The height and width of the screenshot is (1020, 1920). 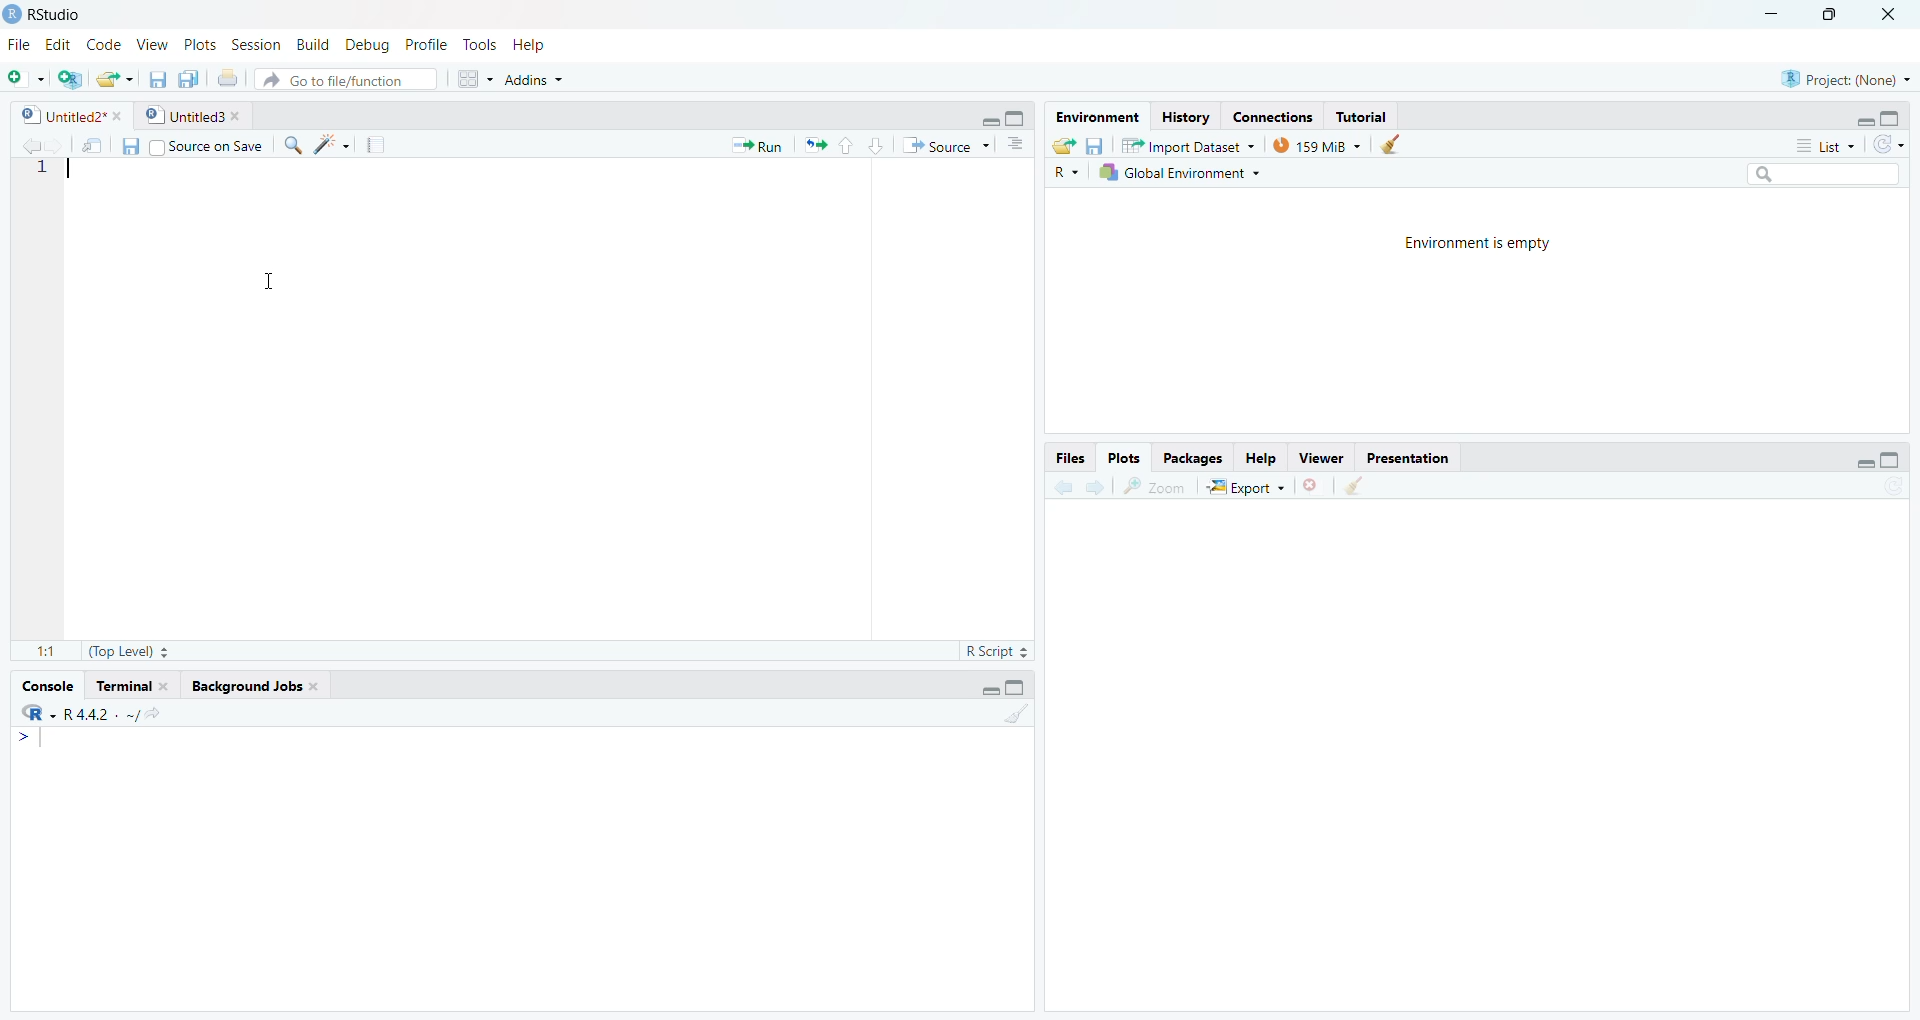 I want to click on Open in new window, so click(x=94, y=145).